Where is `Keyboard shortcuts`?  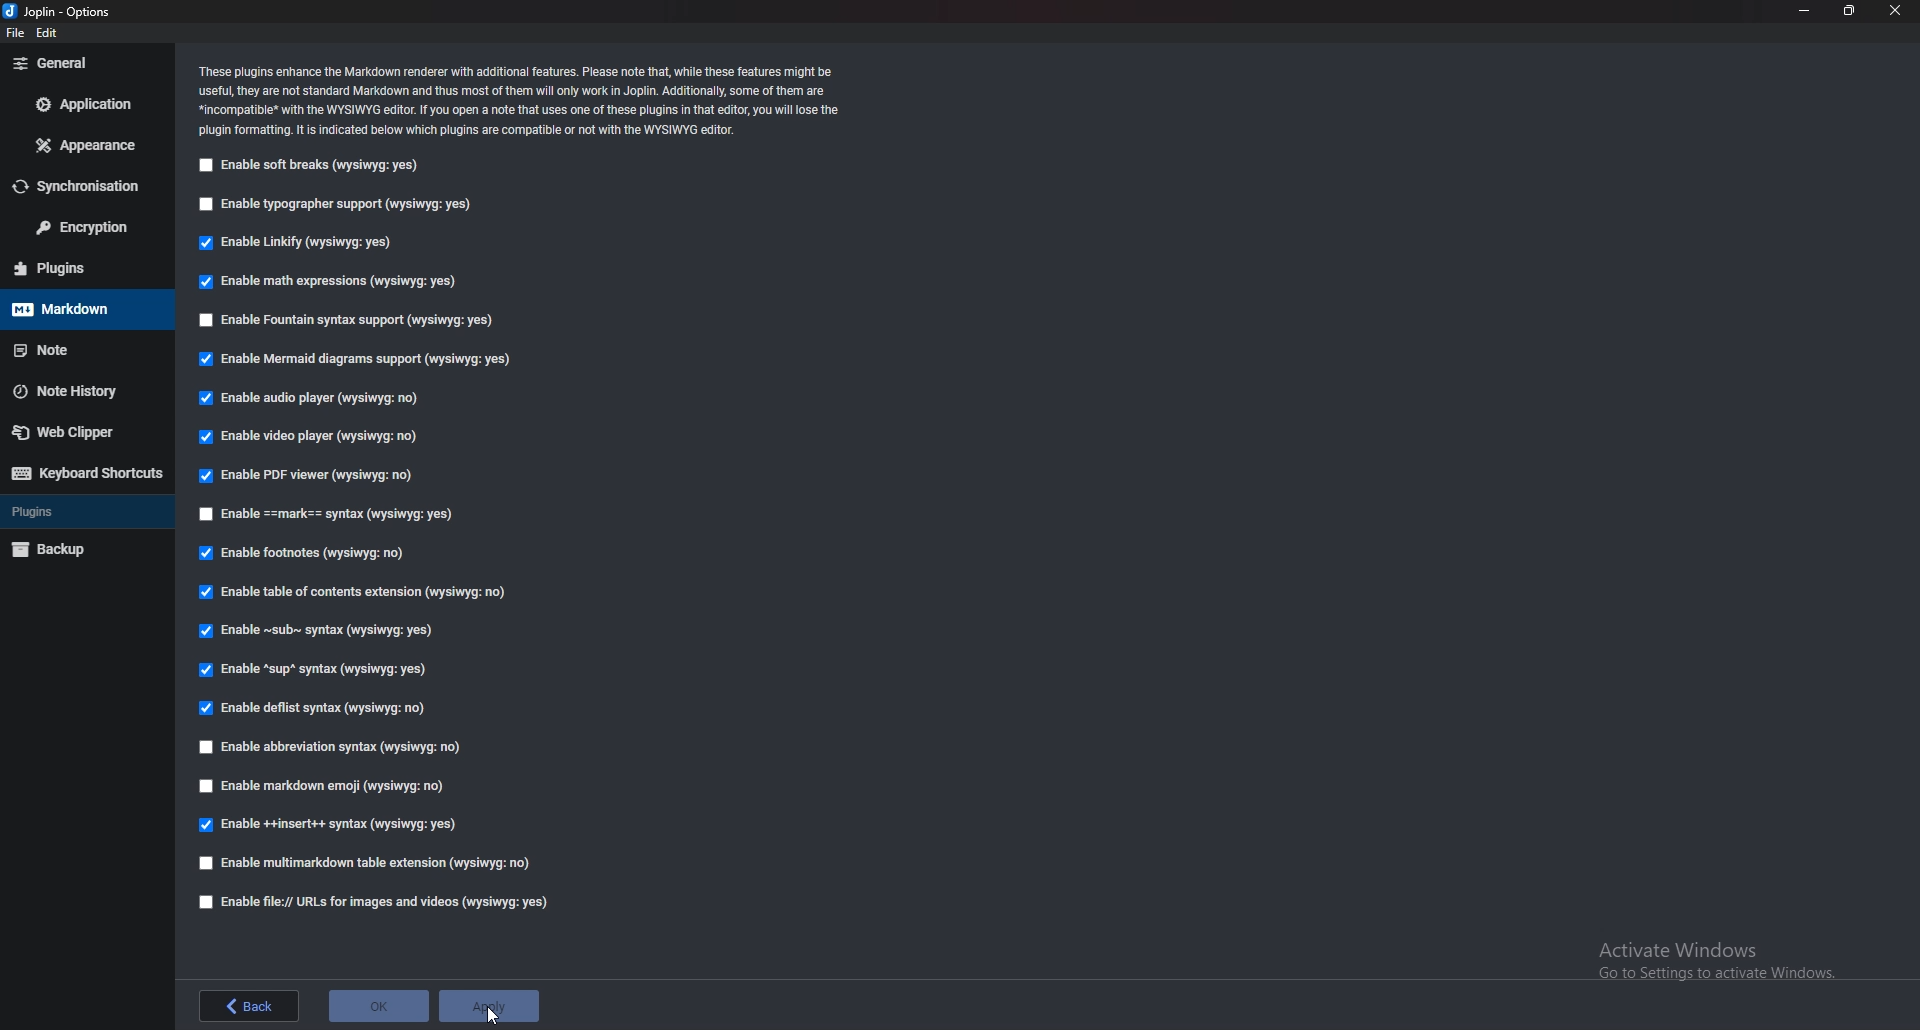
Keyboard shortcuts is located at coordinates (84, 473).